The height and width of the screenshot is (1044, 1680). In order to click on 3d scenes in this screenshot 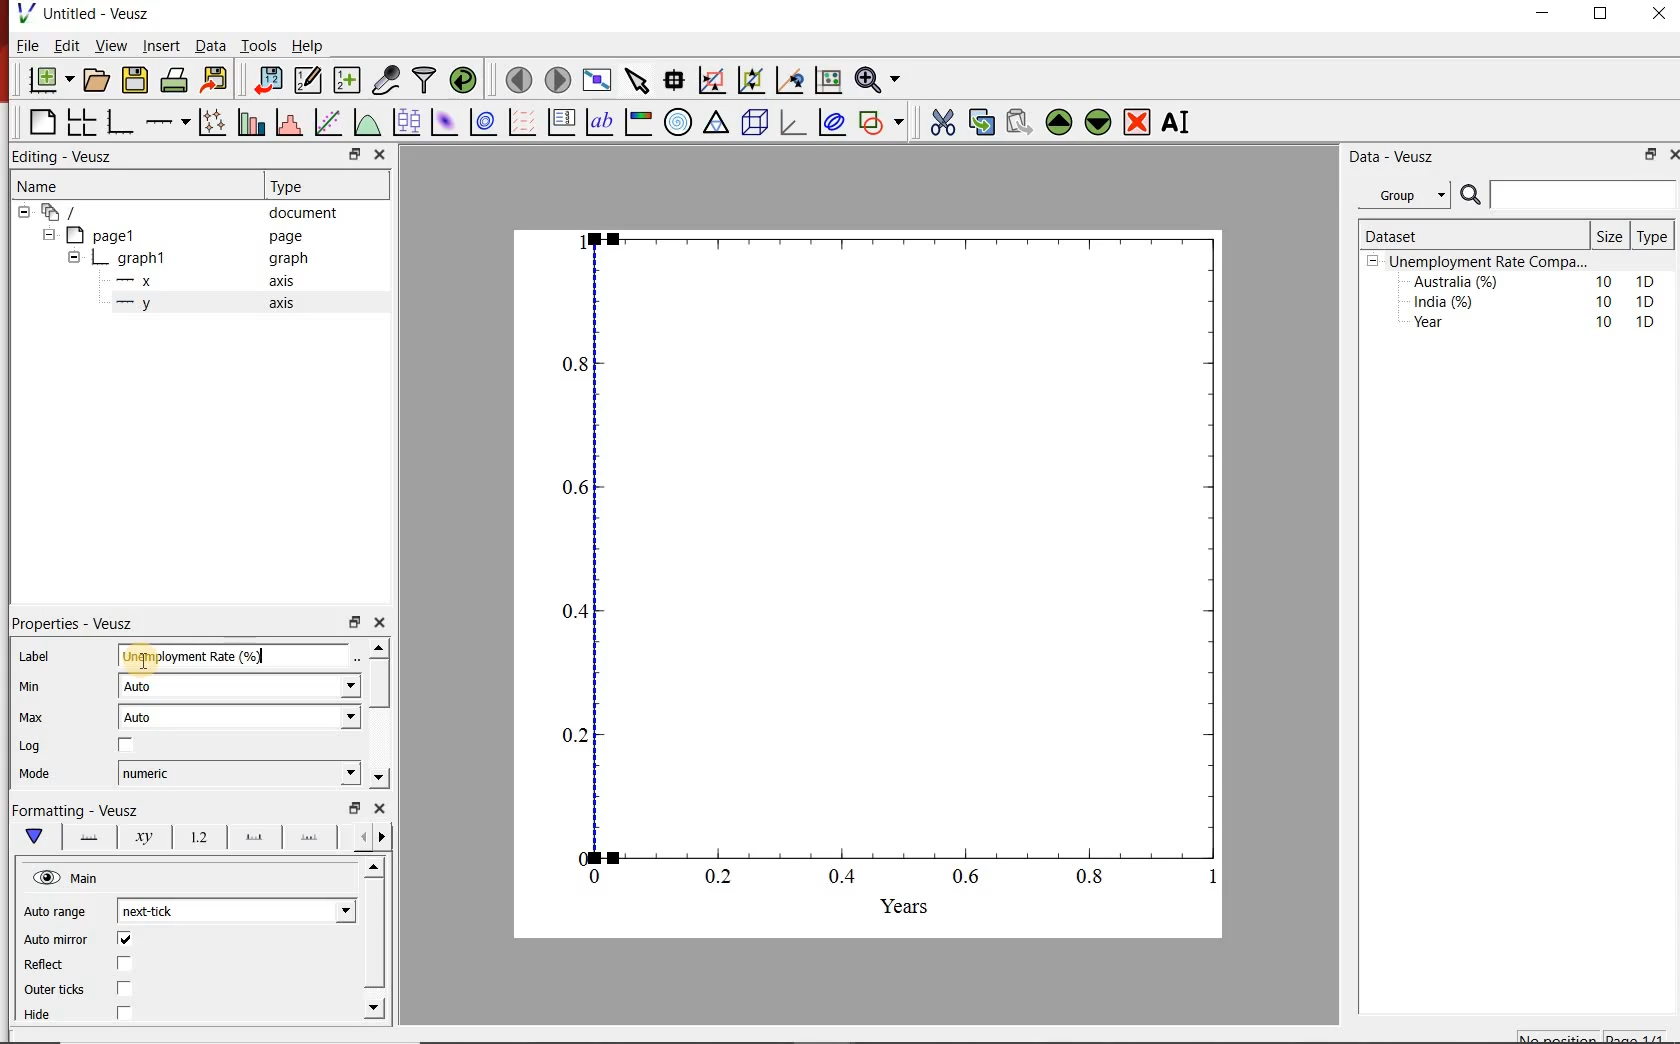, I will do `click(752, 121)`.